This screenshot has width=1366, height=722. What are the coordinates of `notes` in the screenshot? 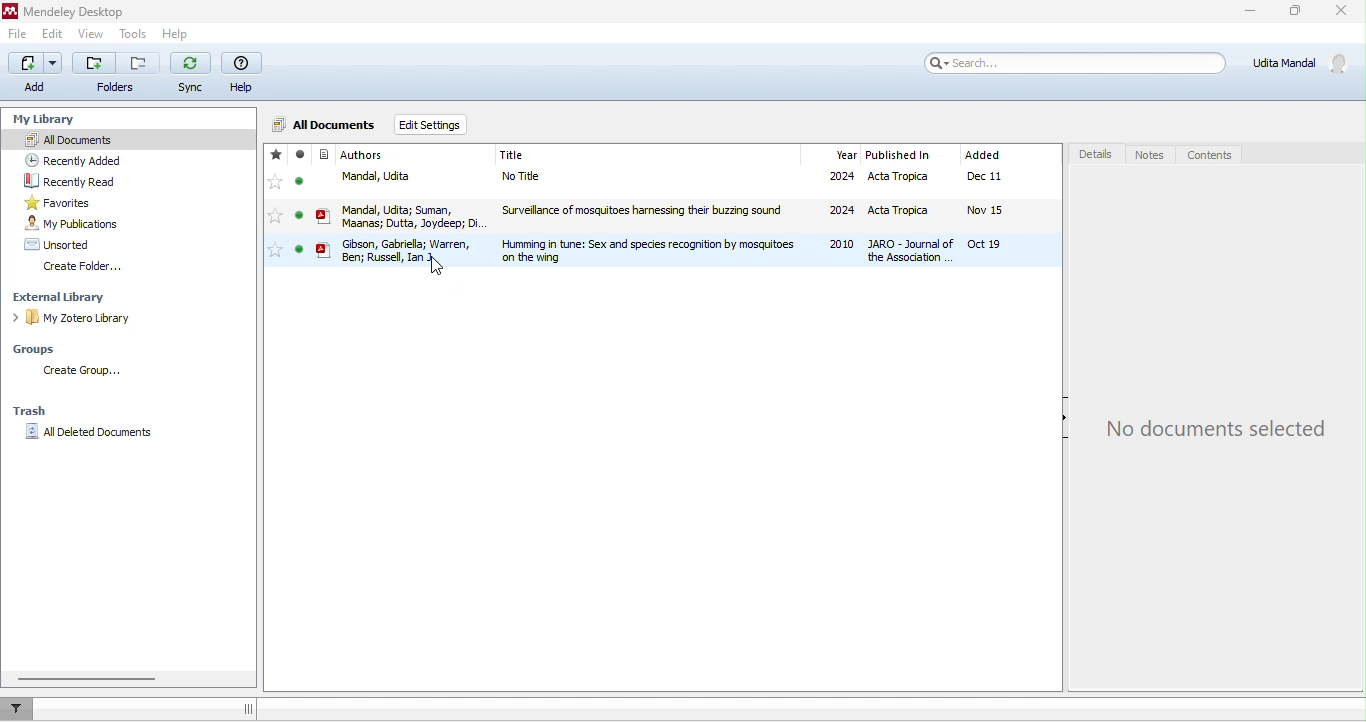 It's located at (1153, 156).